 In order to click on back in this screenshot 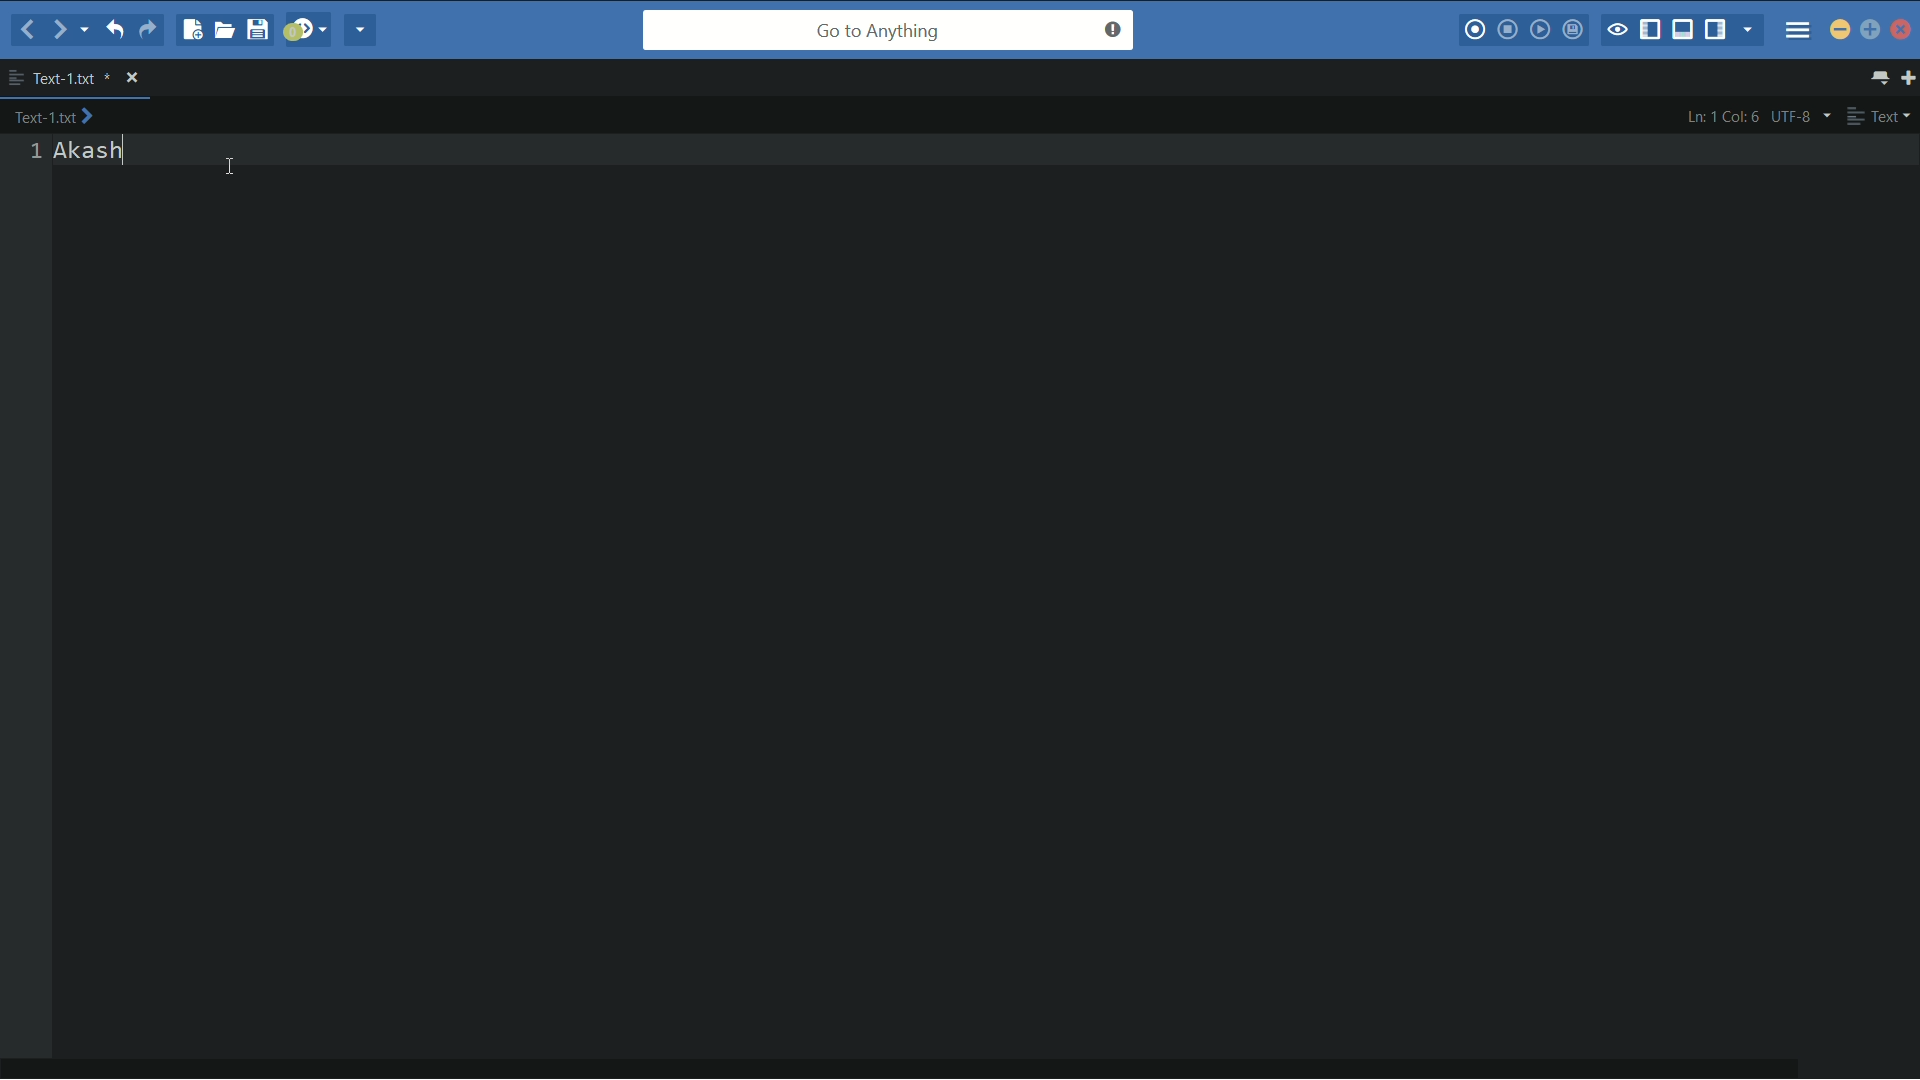, I will do `click(27, 30)`.